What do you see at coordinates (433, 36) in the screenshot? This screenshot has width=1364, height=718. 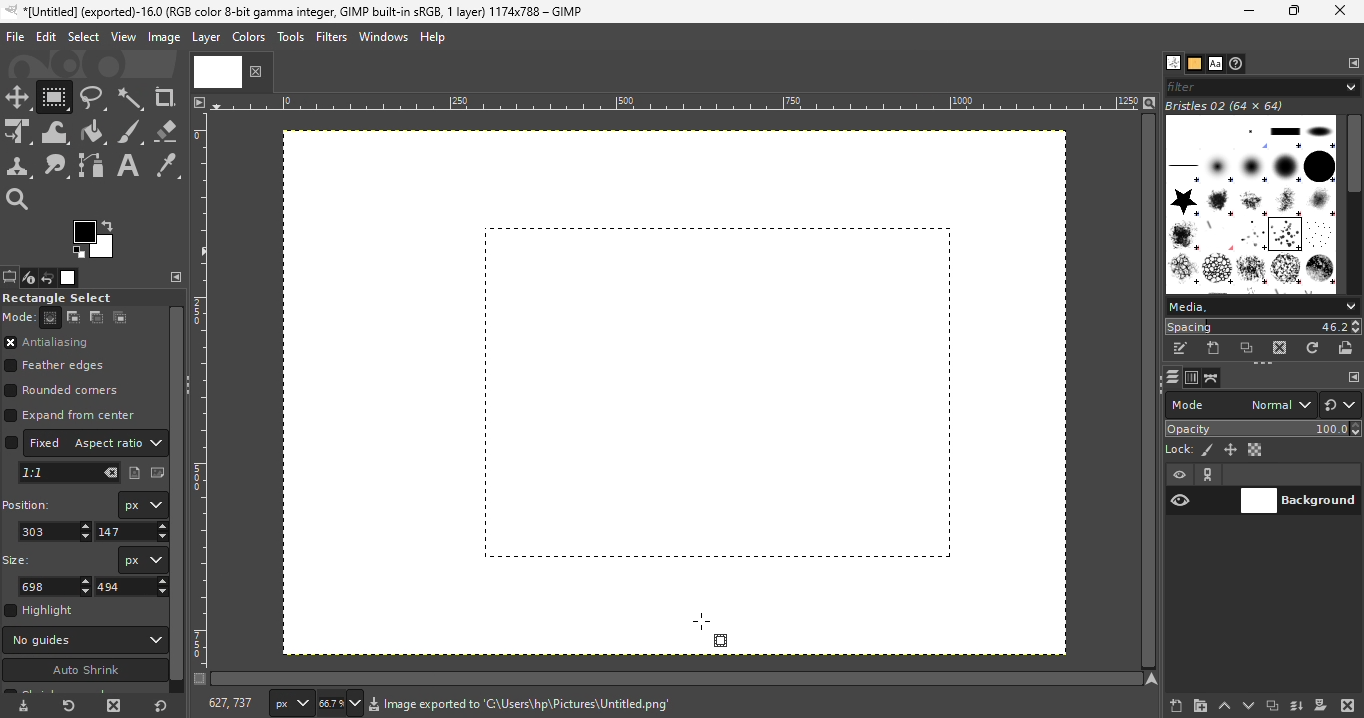 I see `Help` at bounding box center [433, 36].